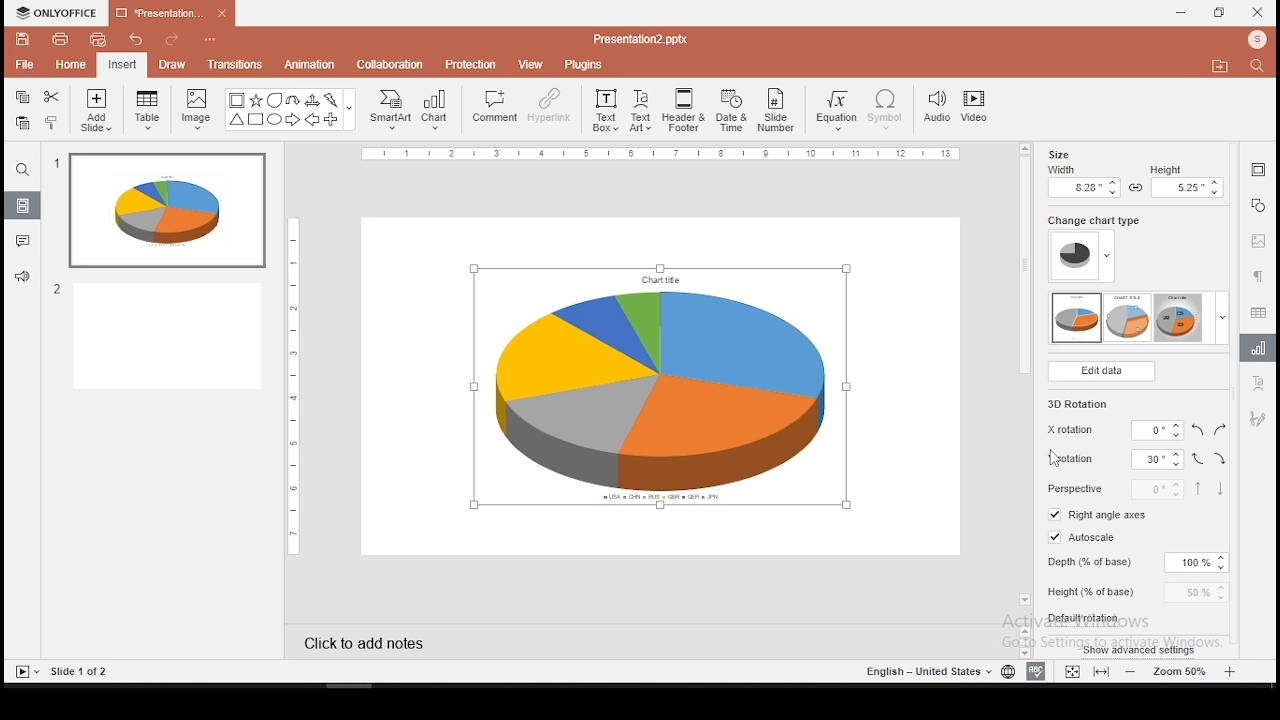  I want to click on slide number, so click(778, 109).